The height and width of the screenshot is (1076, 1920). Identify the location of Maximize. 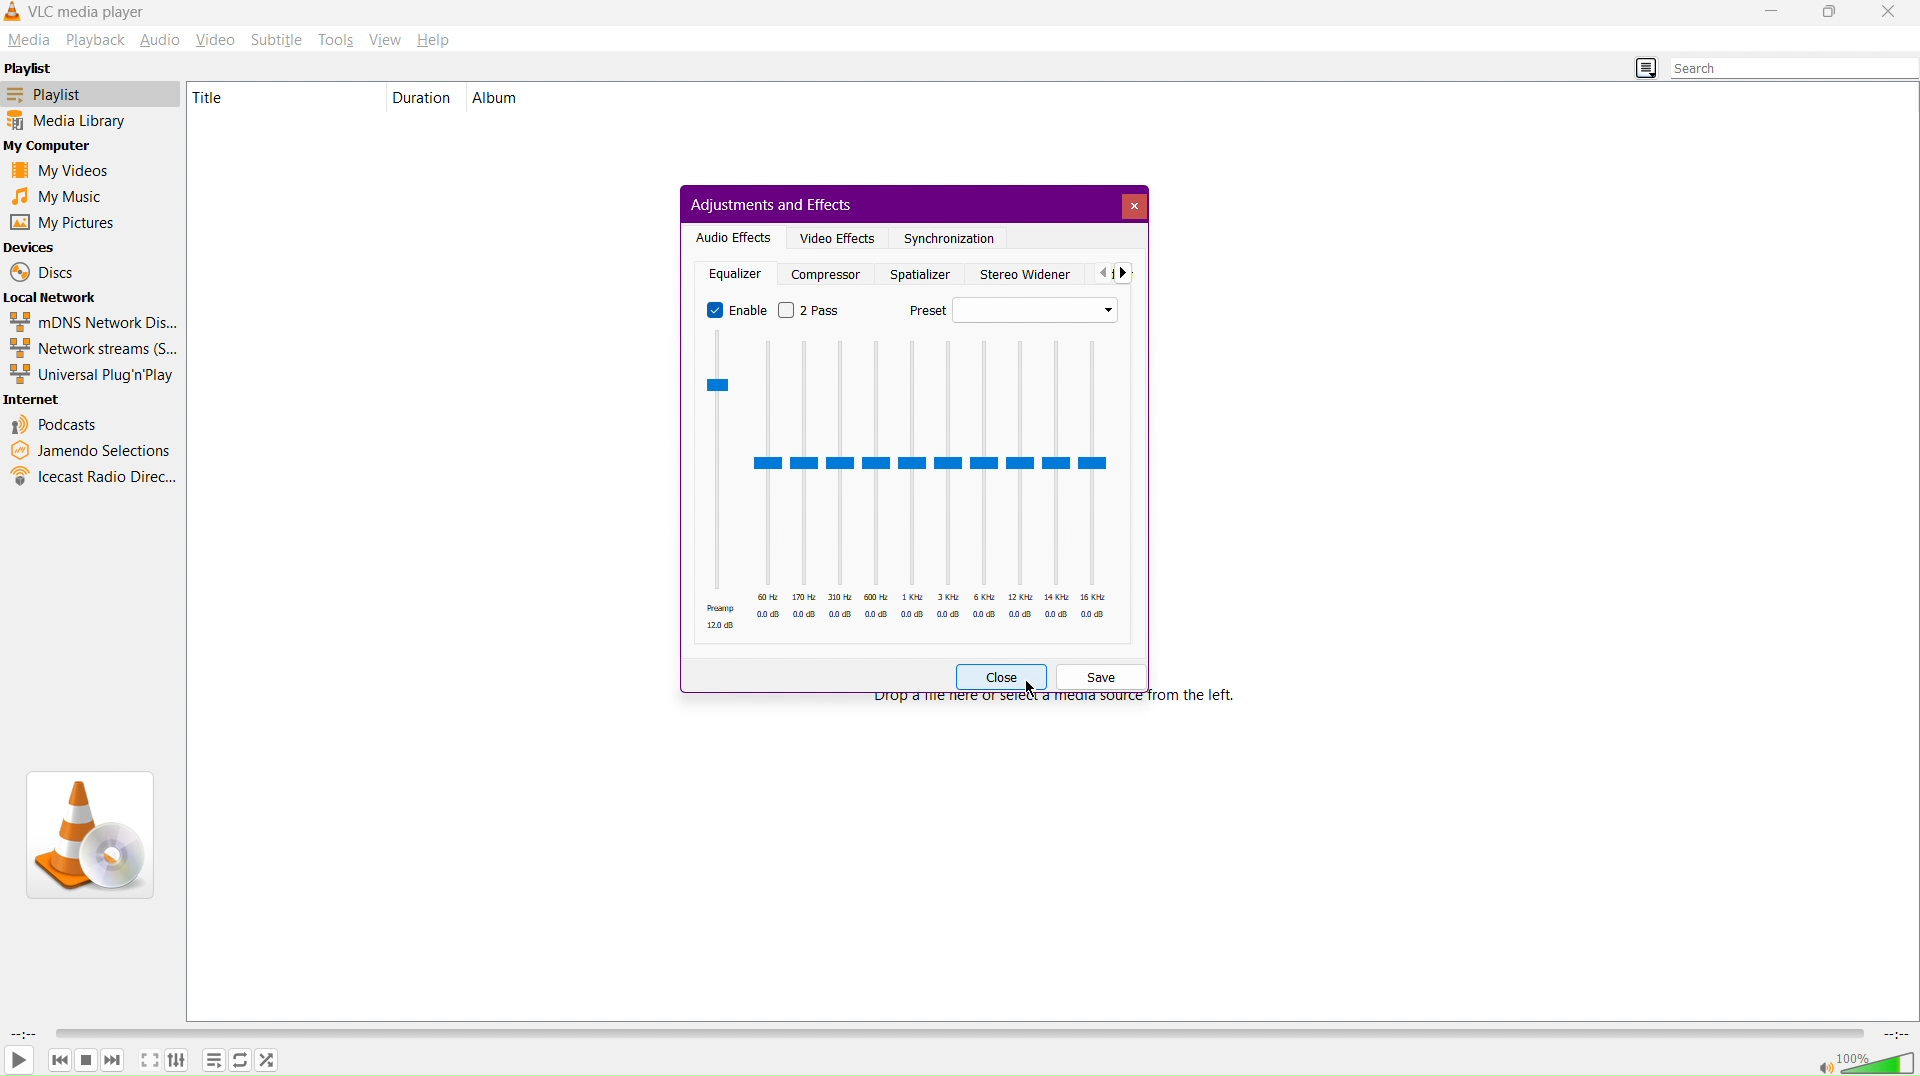
(1829, 12).